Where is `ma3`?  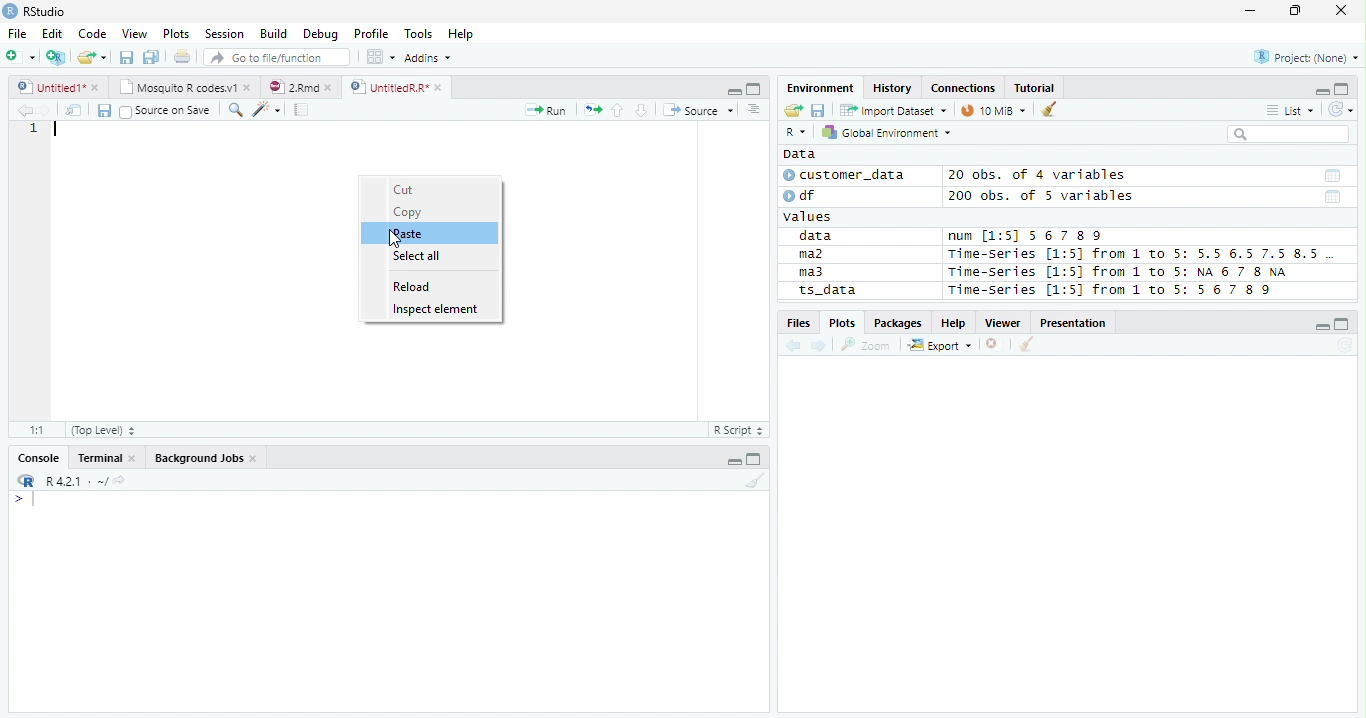
ma3 is located at coordinates (816, 272).